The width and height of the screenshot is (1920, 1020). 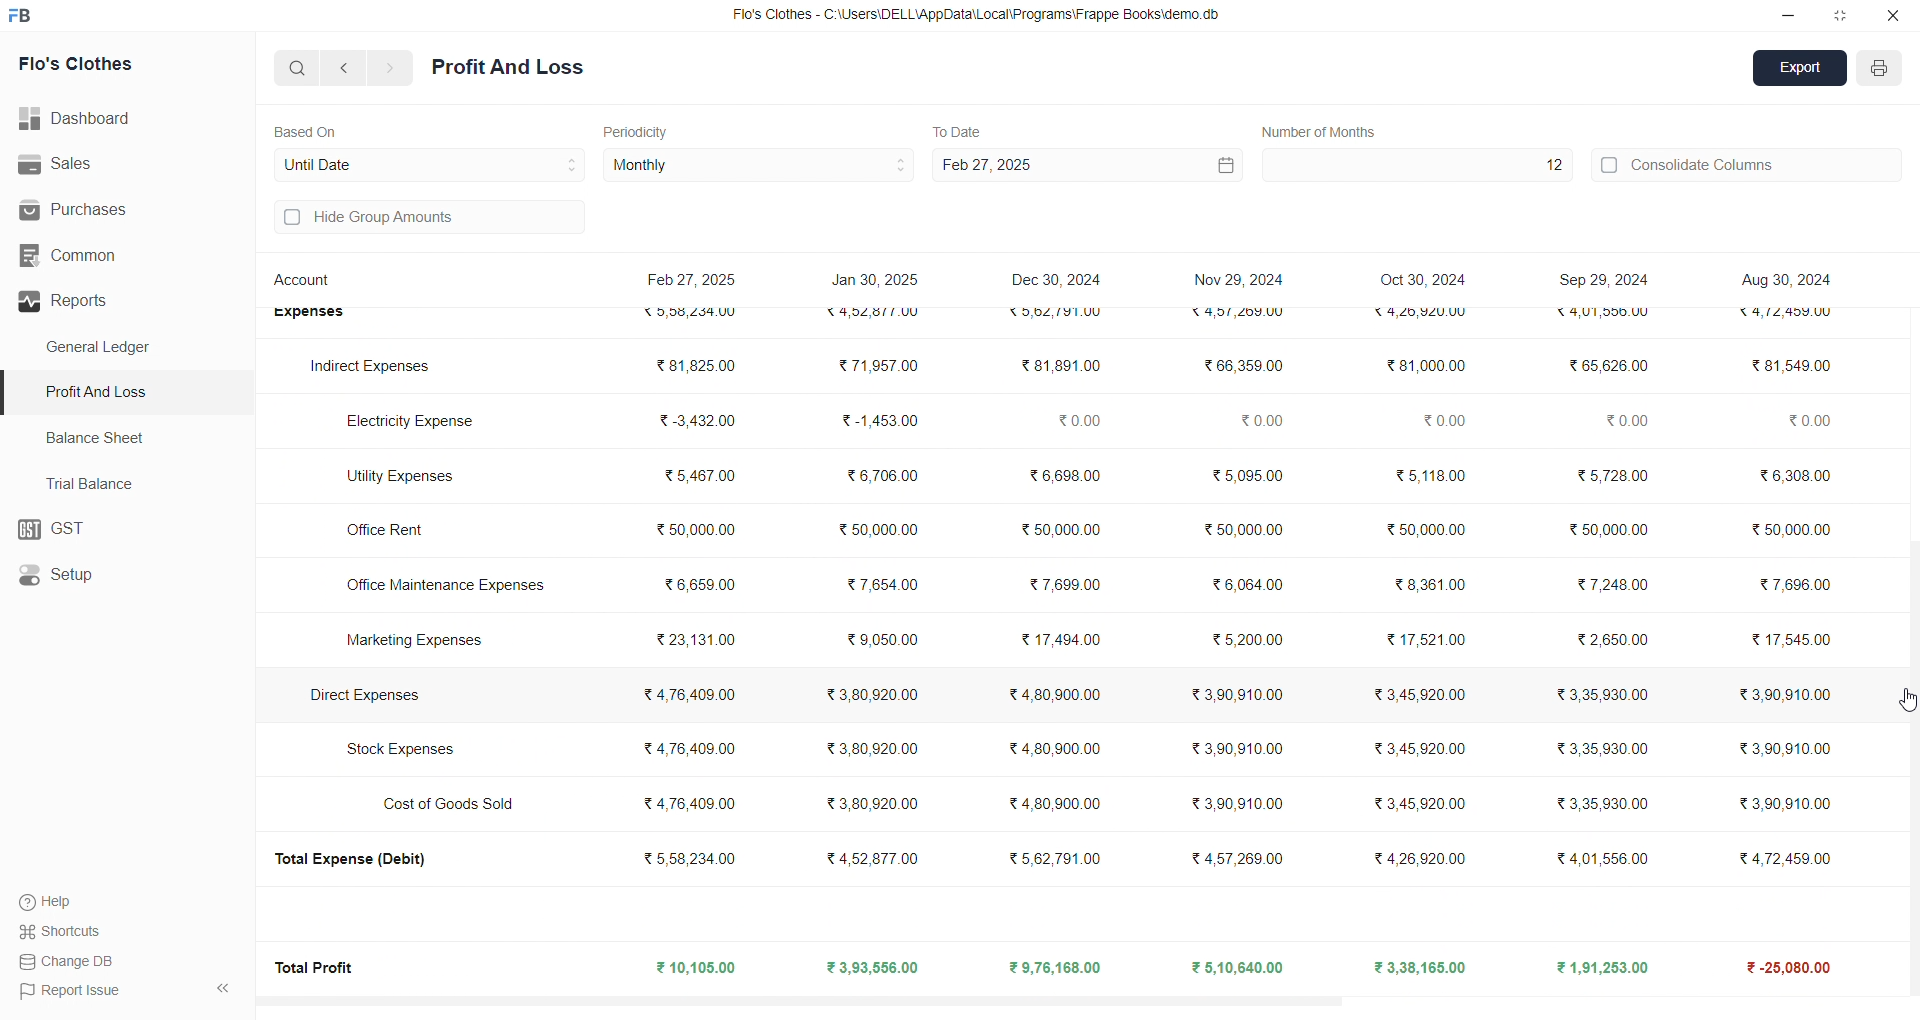 I want to click on 12, so click(x=1415, y=165).